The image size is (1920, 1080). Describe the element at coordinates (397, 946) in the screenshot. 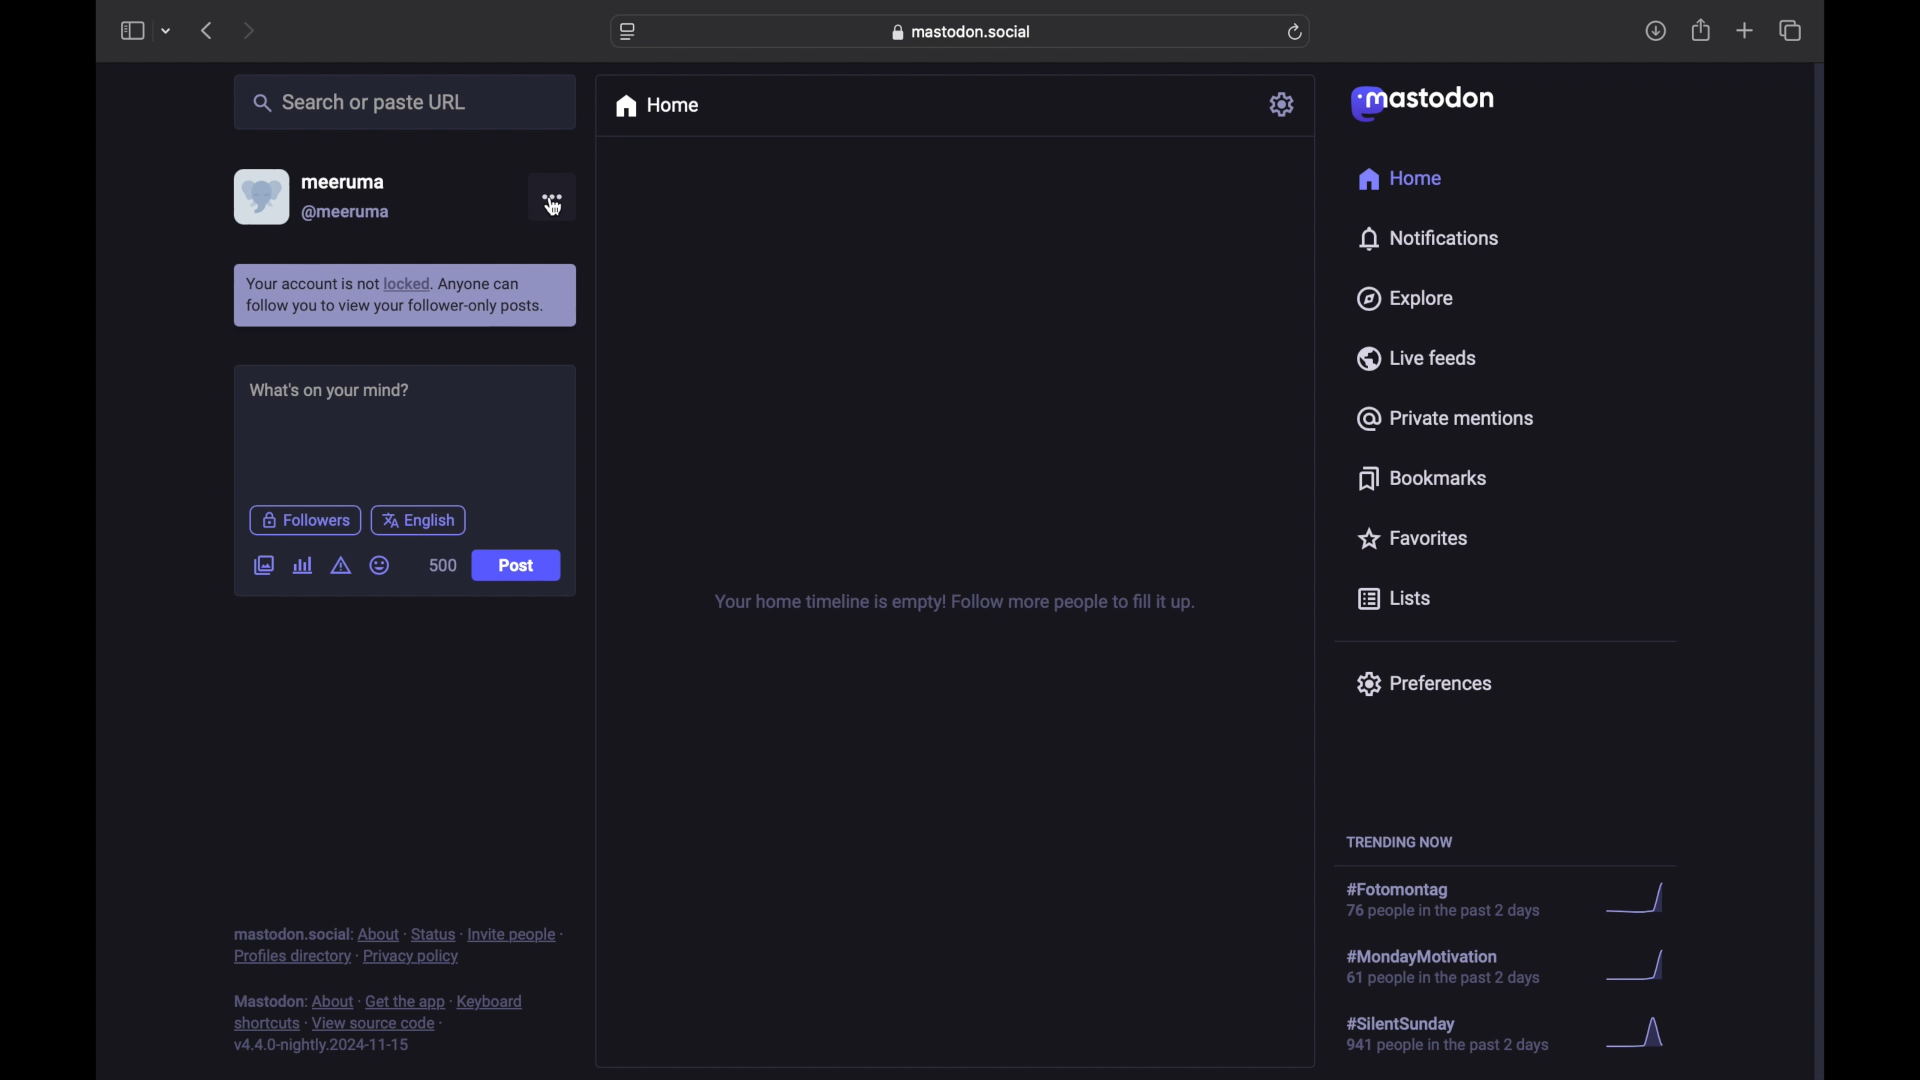

I see `footnote` at that location.